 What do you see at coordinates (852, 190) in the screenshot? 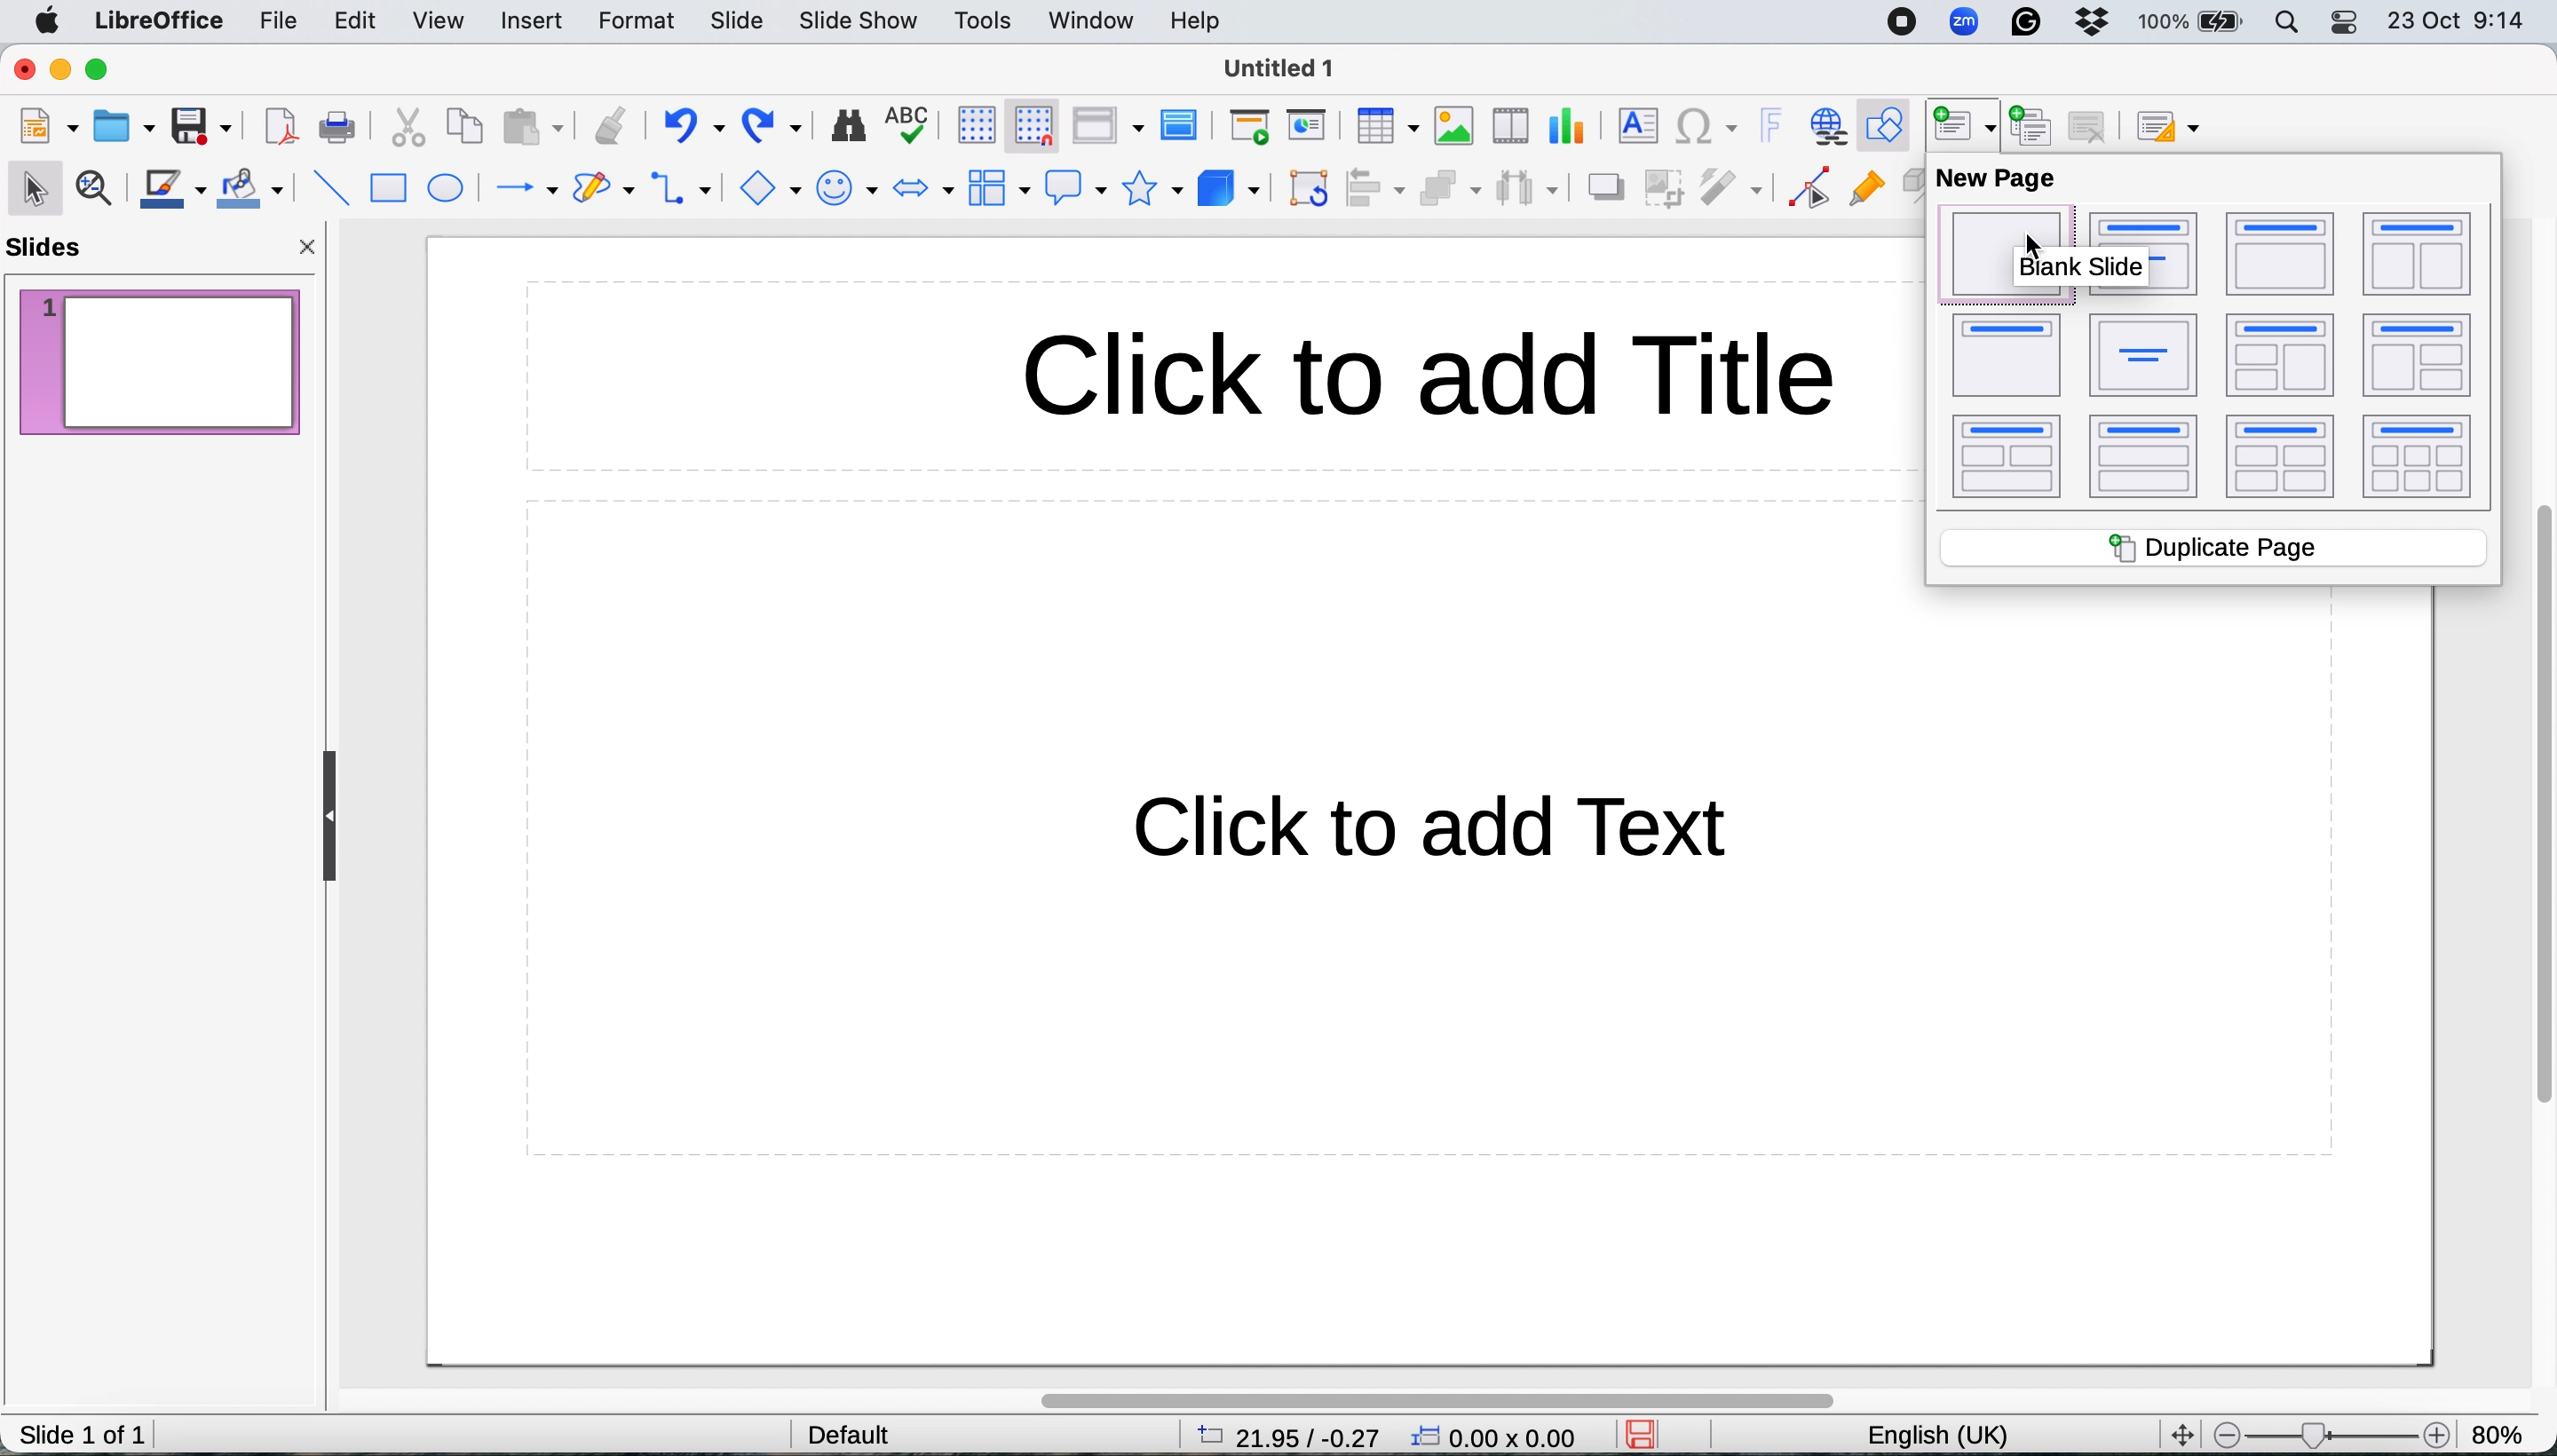
I see `symbol shapes` at bounding box center [852, 190].